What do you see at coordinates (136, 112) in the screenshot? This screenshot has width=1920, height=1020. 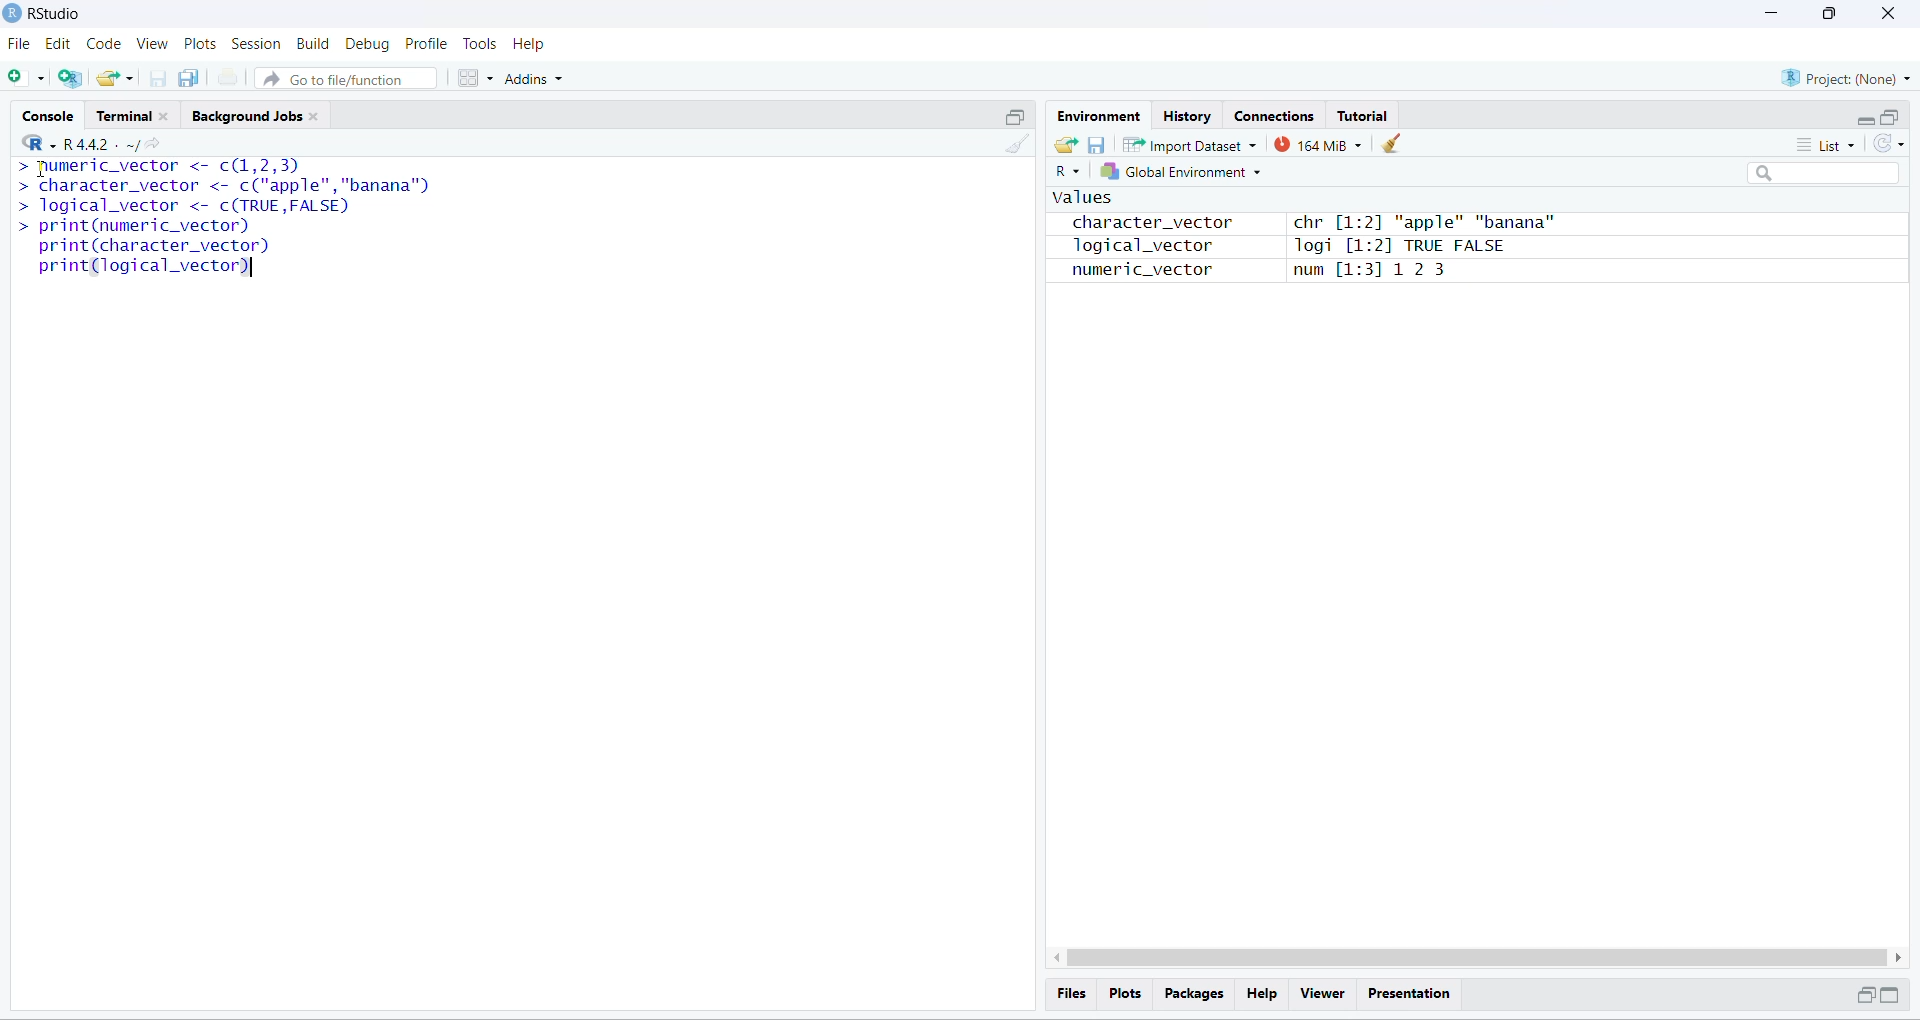 I see `Terminal` at bounding box center [136, 112].